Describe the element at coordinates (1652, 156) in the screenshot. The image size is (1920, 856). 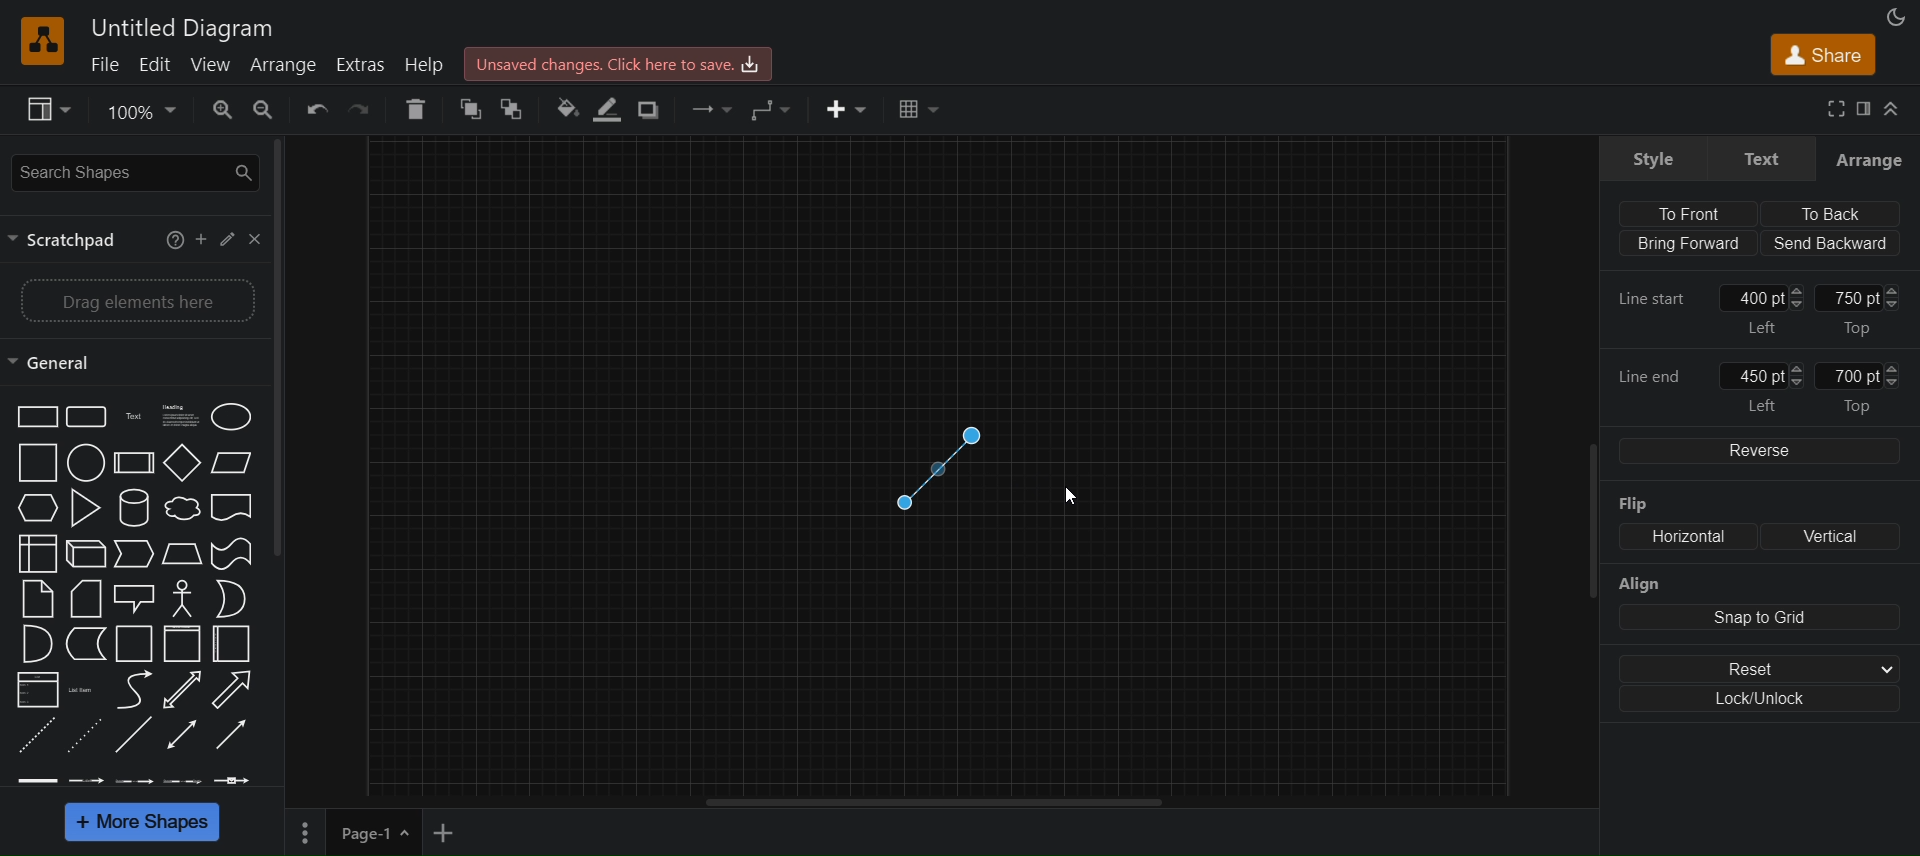
I see `style` at that location.